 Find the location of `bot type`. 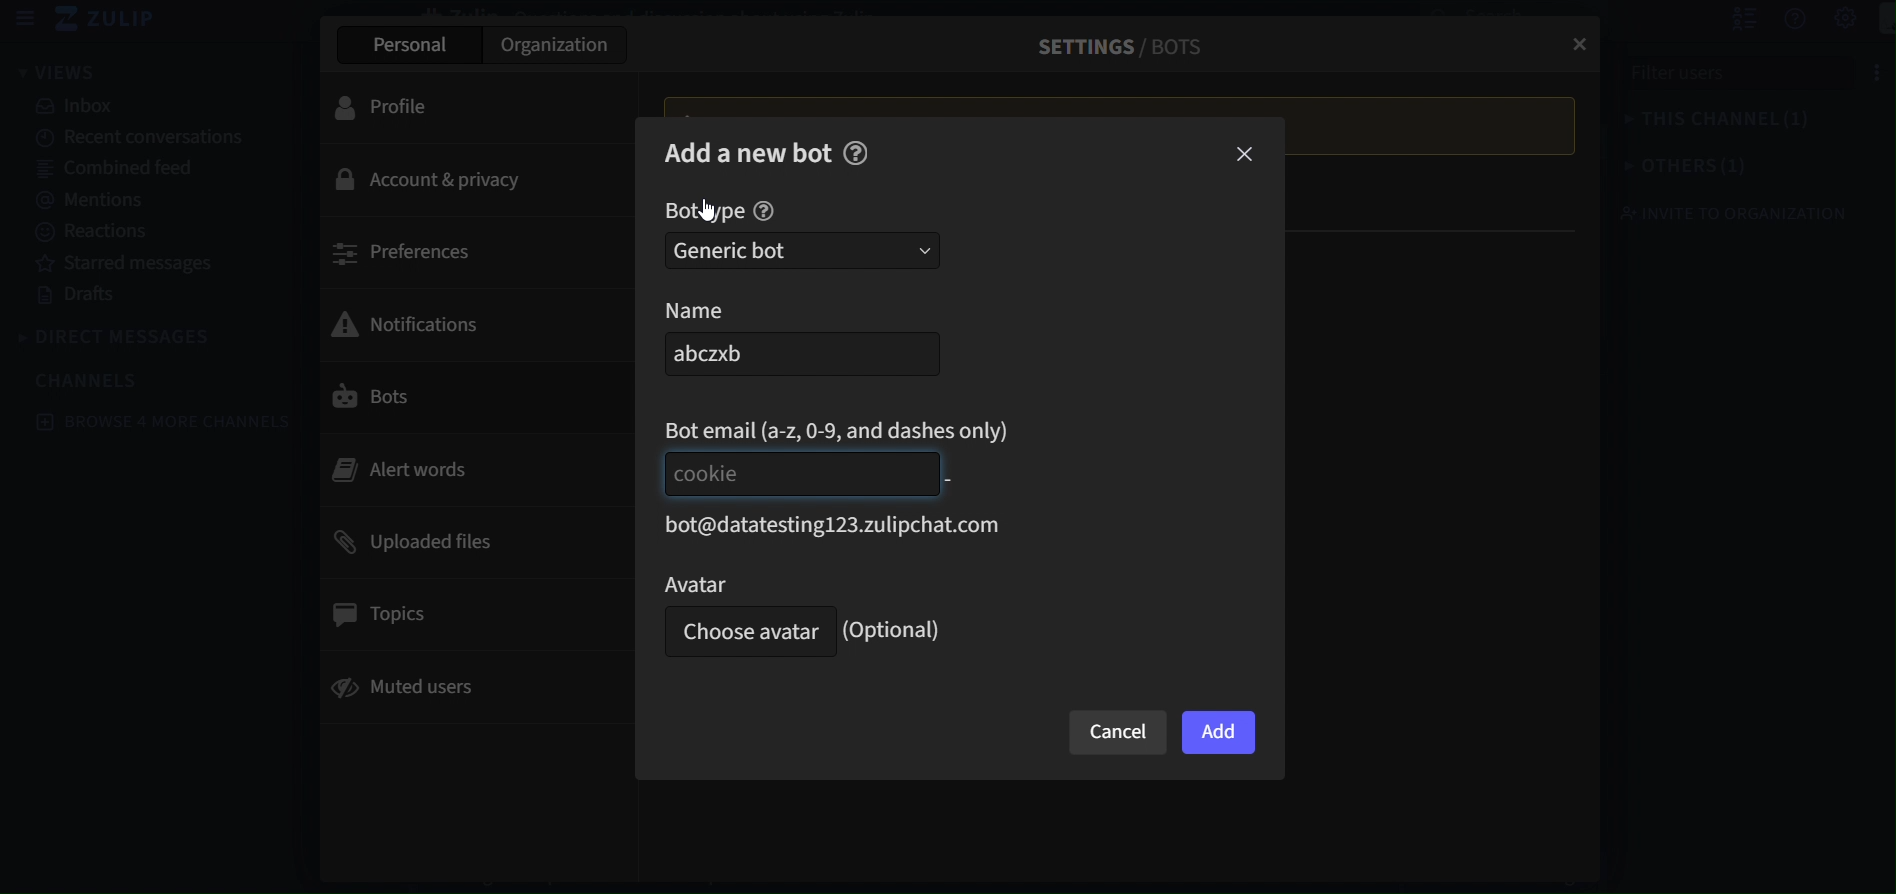

bot type is located at coordinates (704, 212).